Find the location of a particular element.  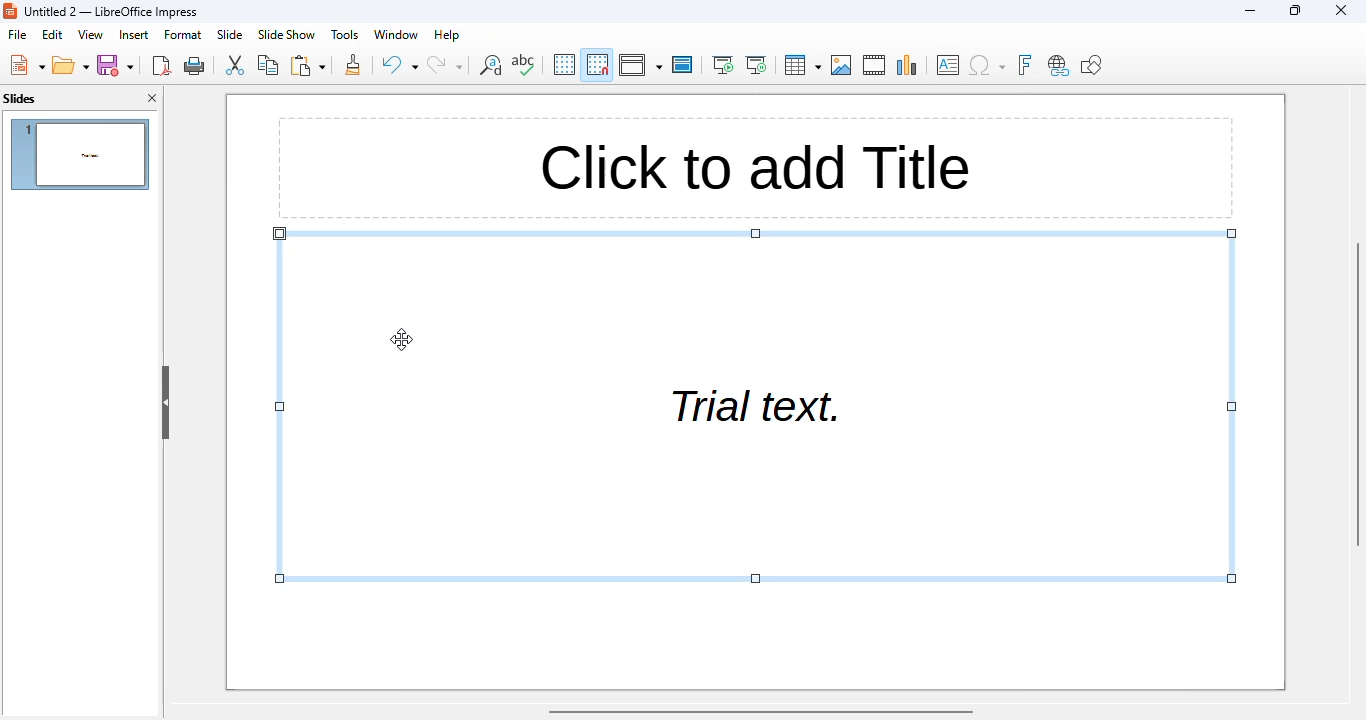

horizontal scroll bar is located at coordinates (761, 712).